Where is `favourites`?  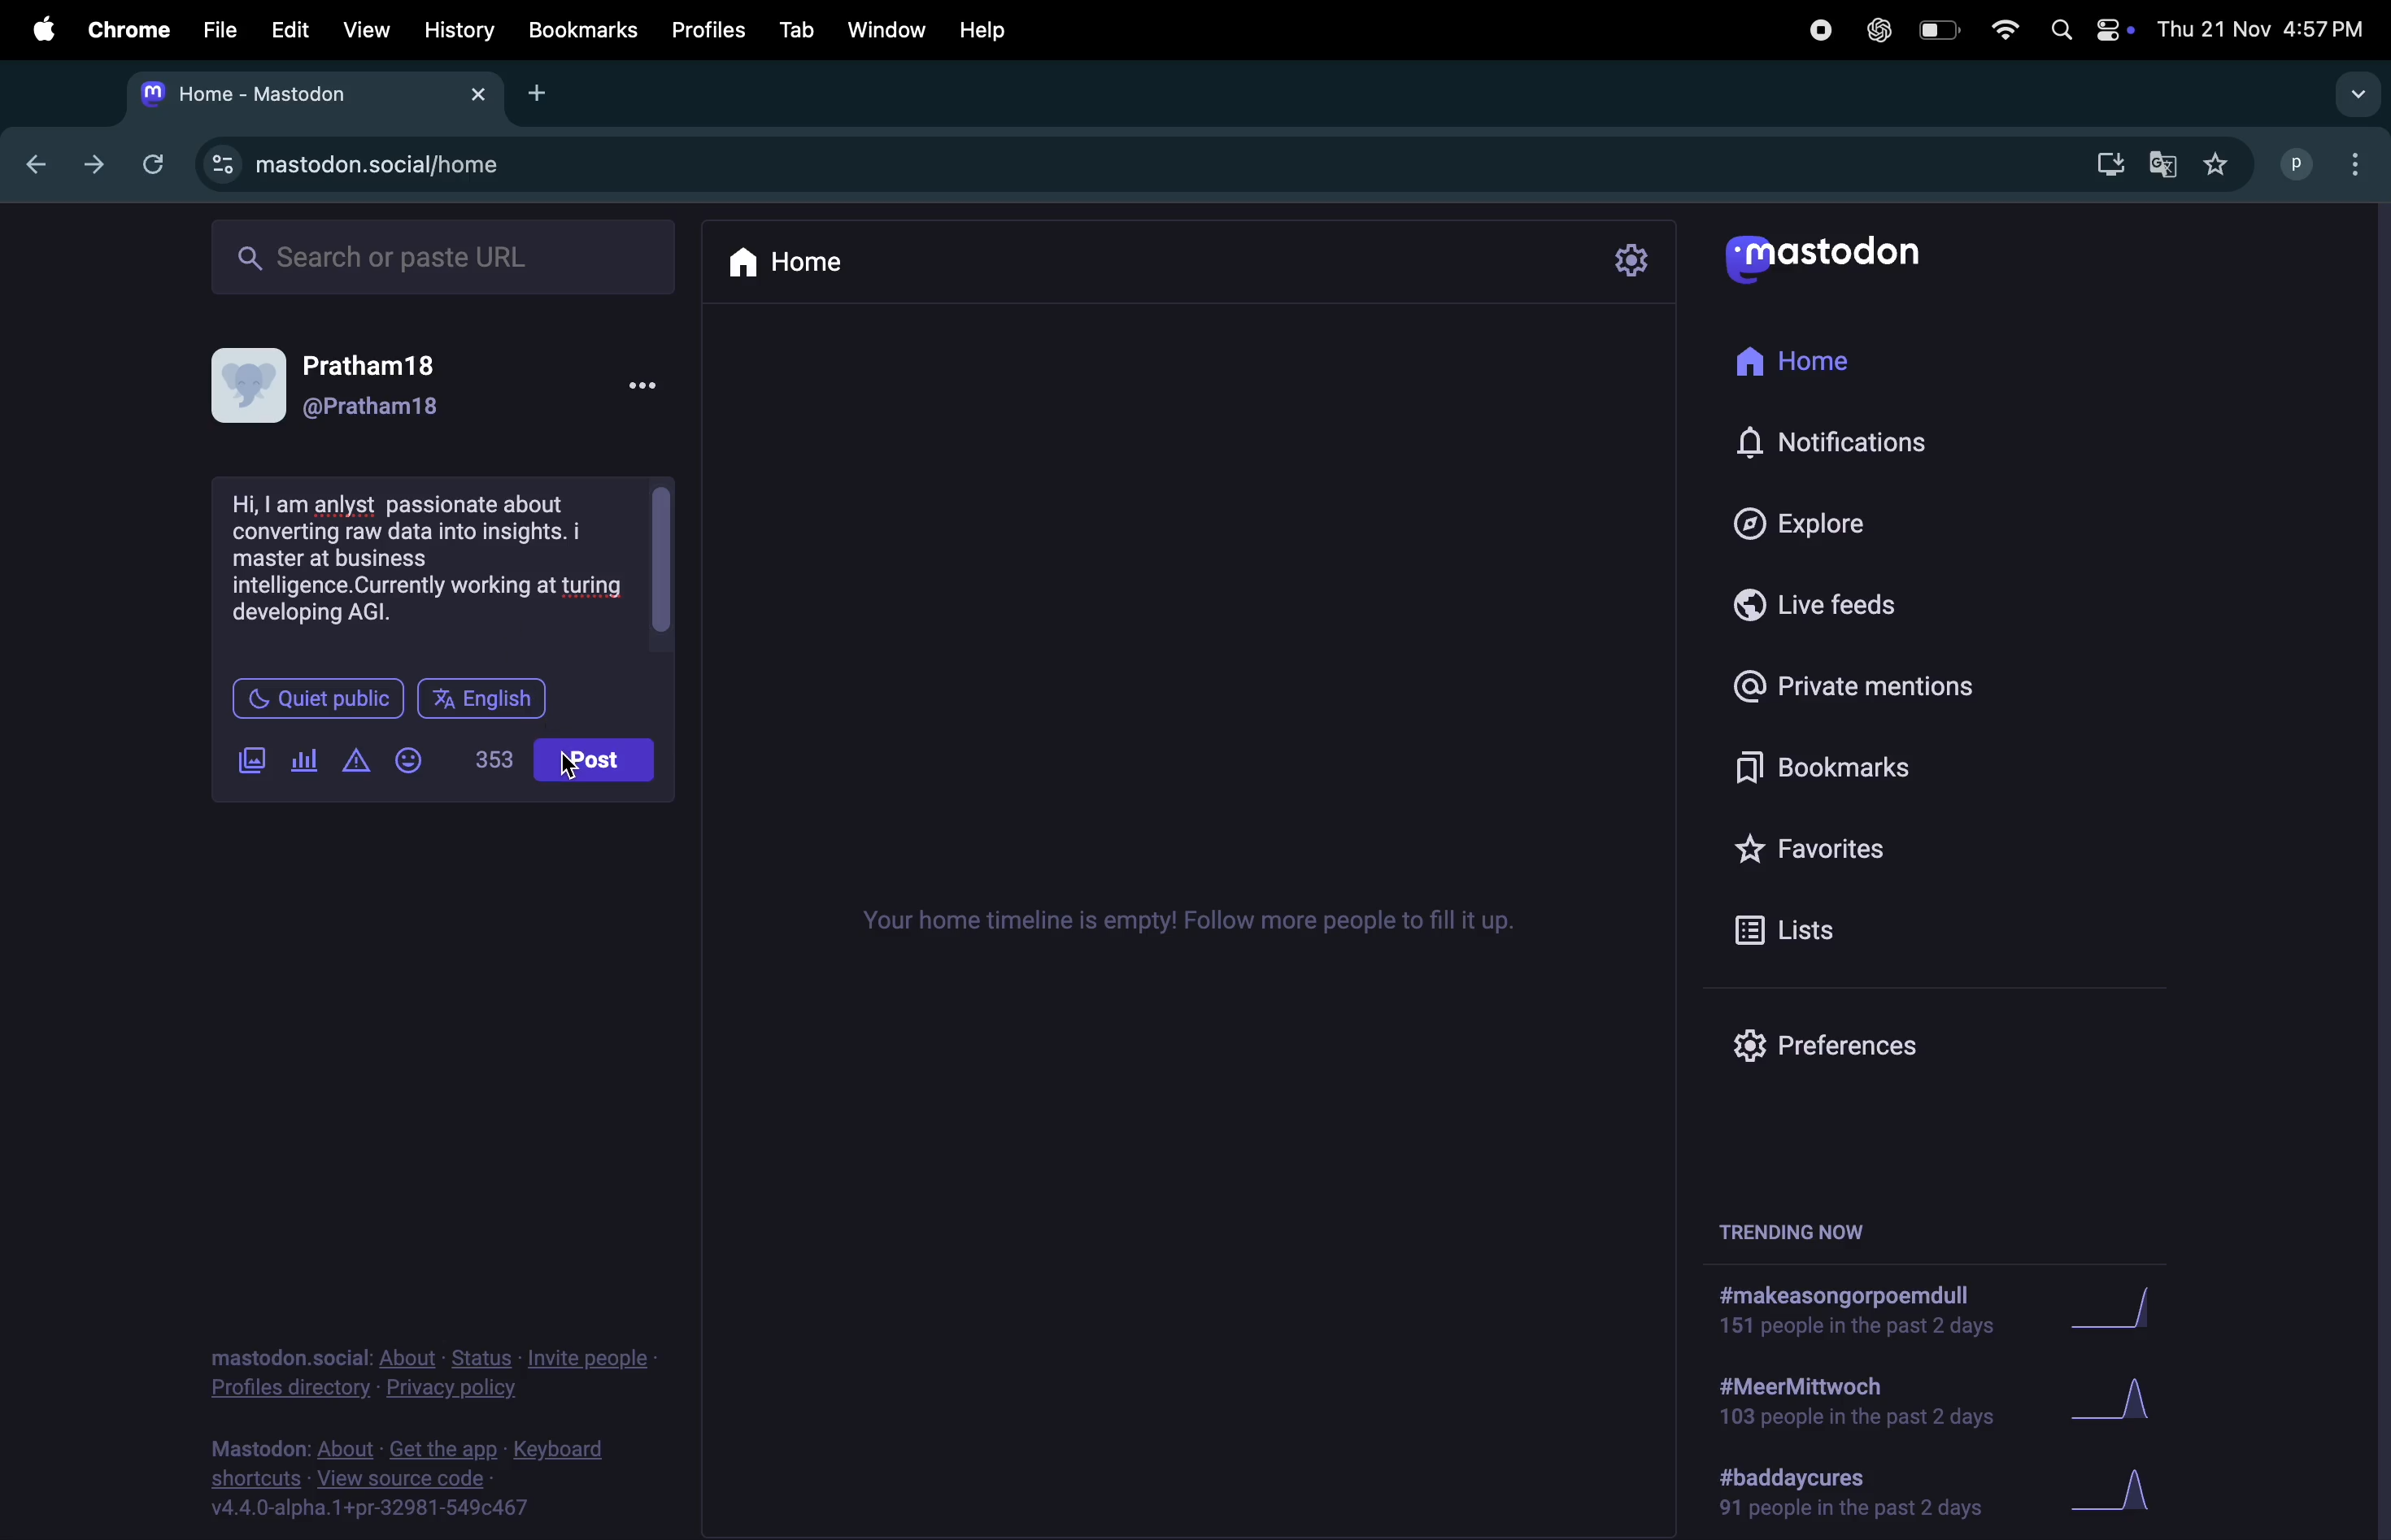 favourites is located at coordinates (1827, 854).